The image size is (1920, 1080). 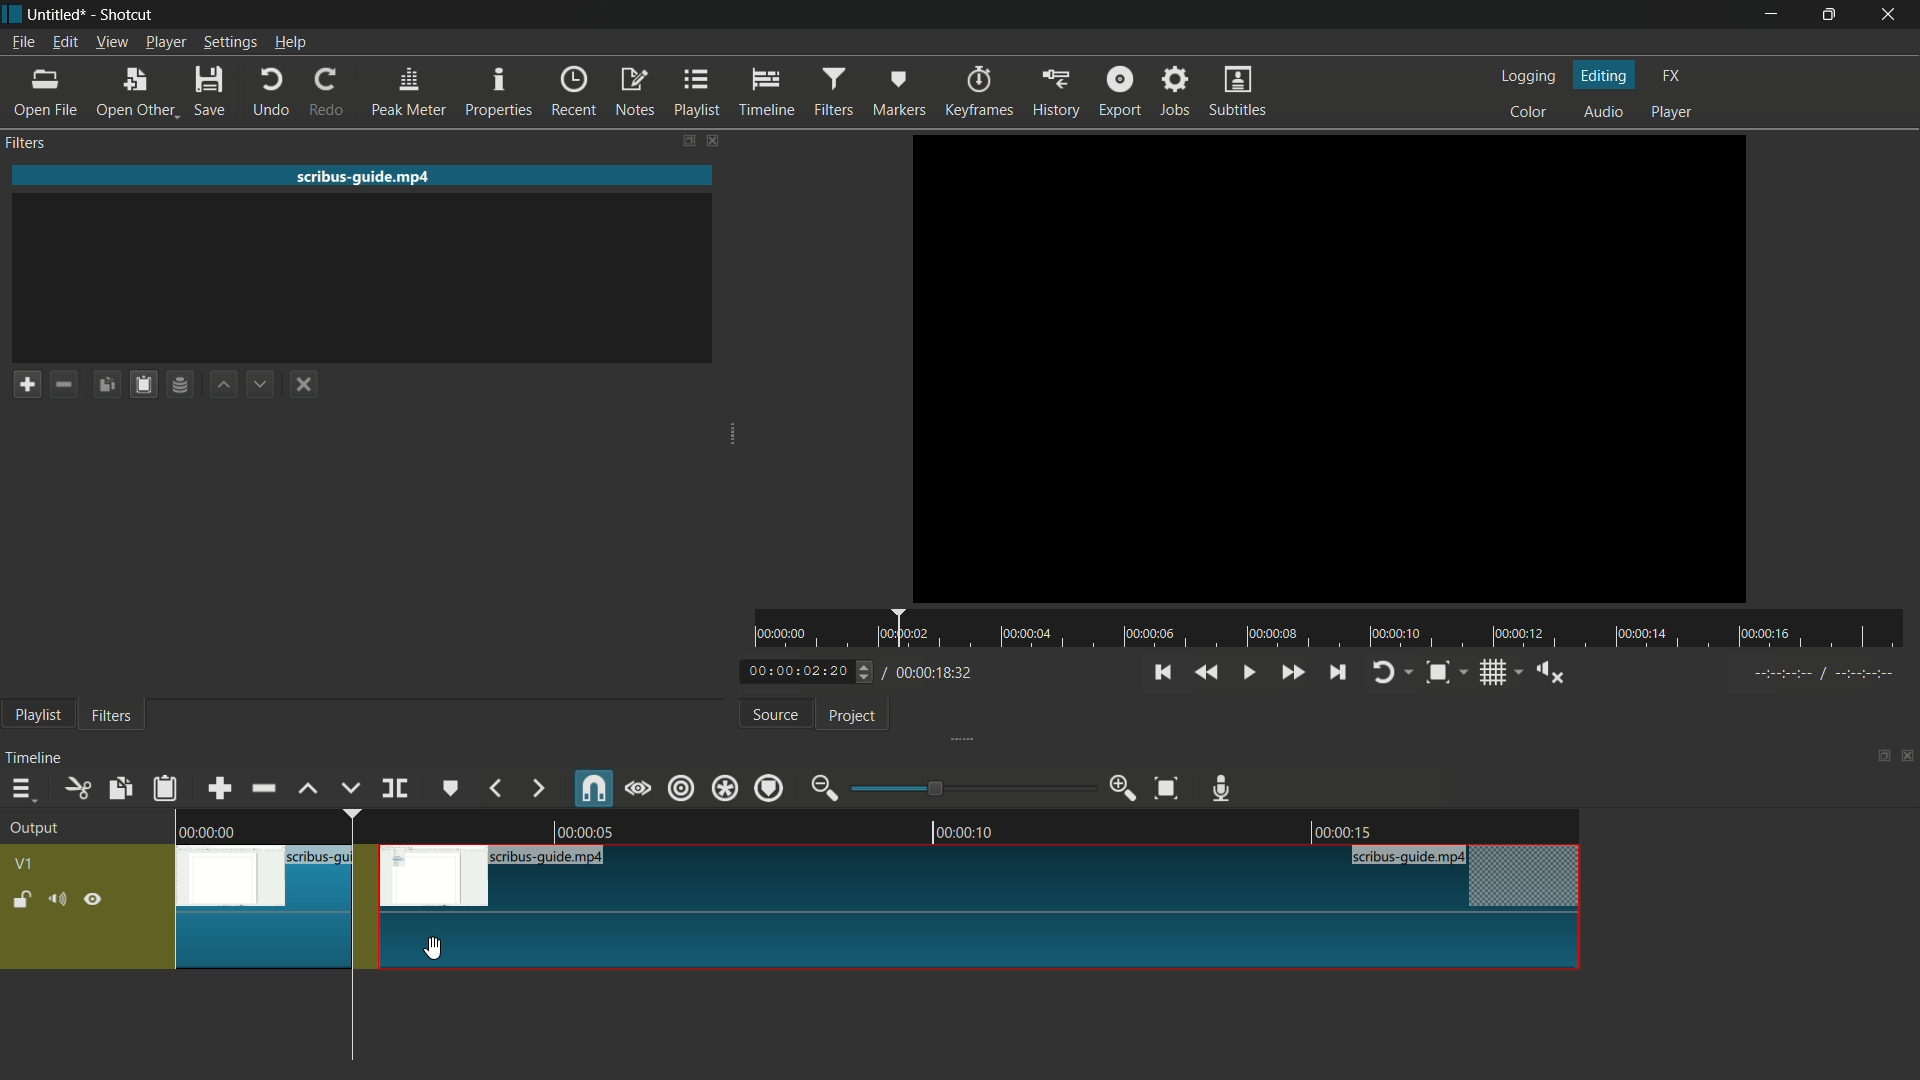 What do you see at coordinates (1437, 673) in the screenshot?
I see `toggle zoom` at bounding box center [1437, 673].